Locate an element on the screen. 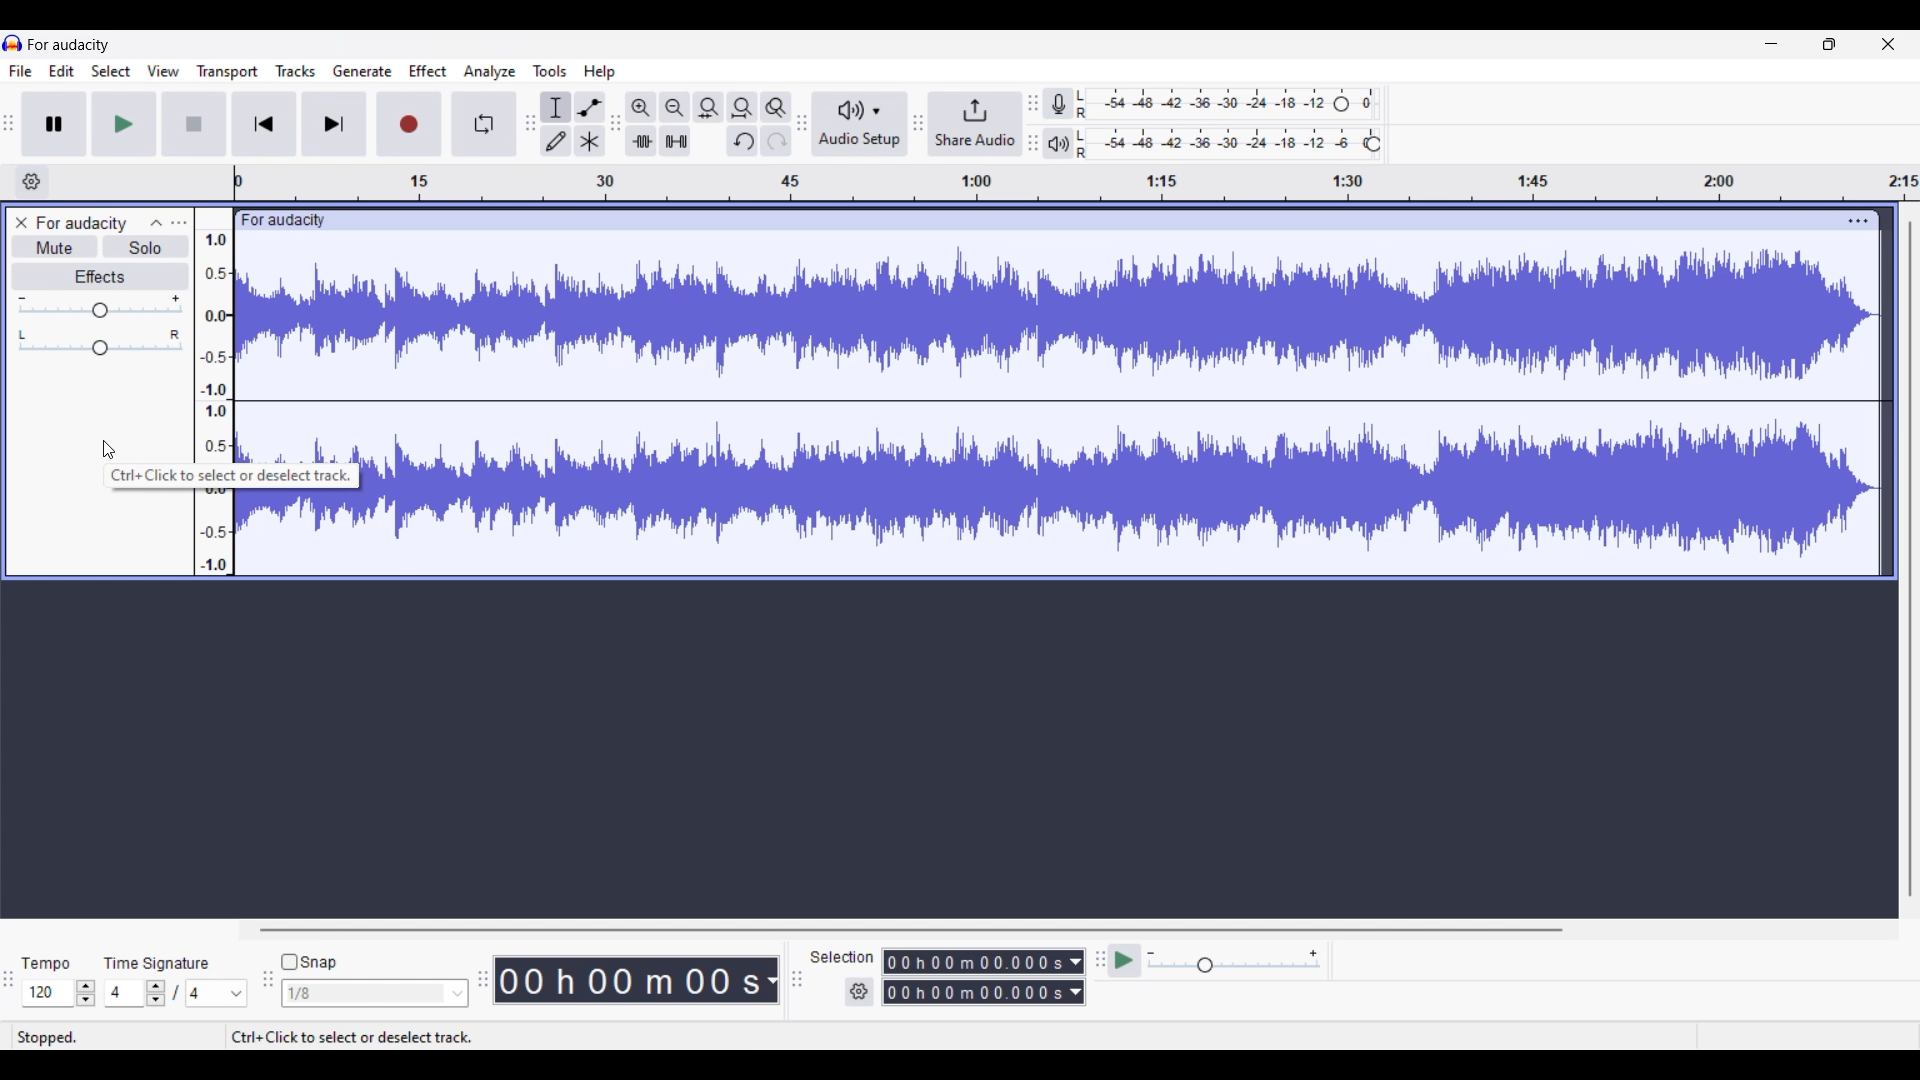 The width and height of the screenshot is (1920, 1080). Selection duration is located at coordinates (975, 977).